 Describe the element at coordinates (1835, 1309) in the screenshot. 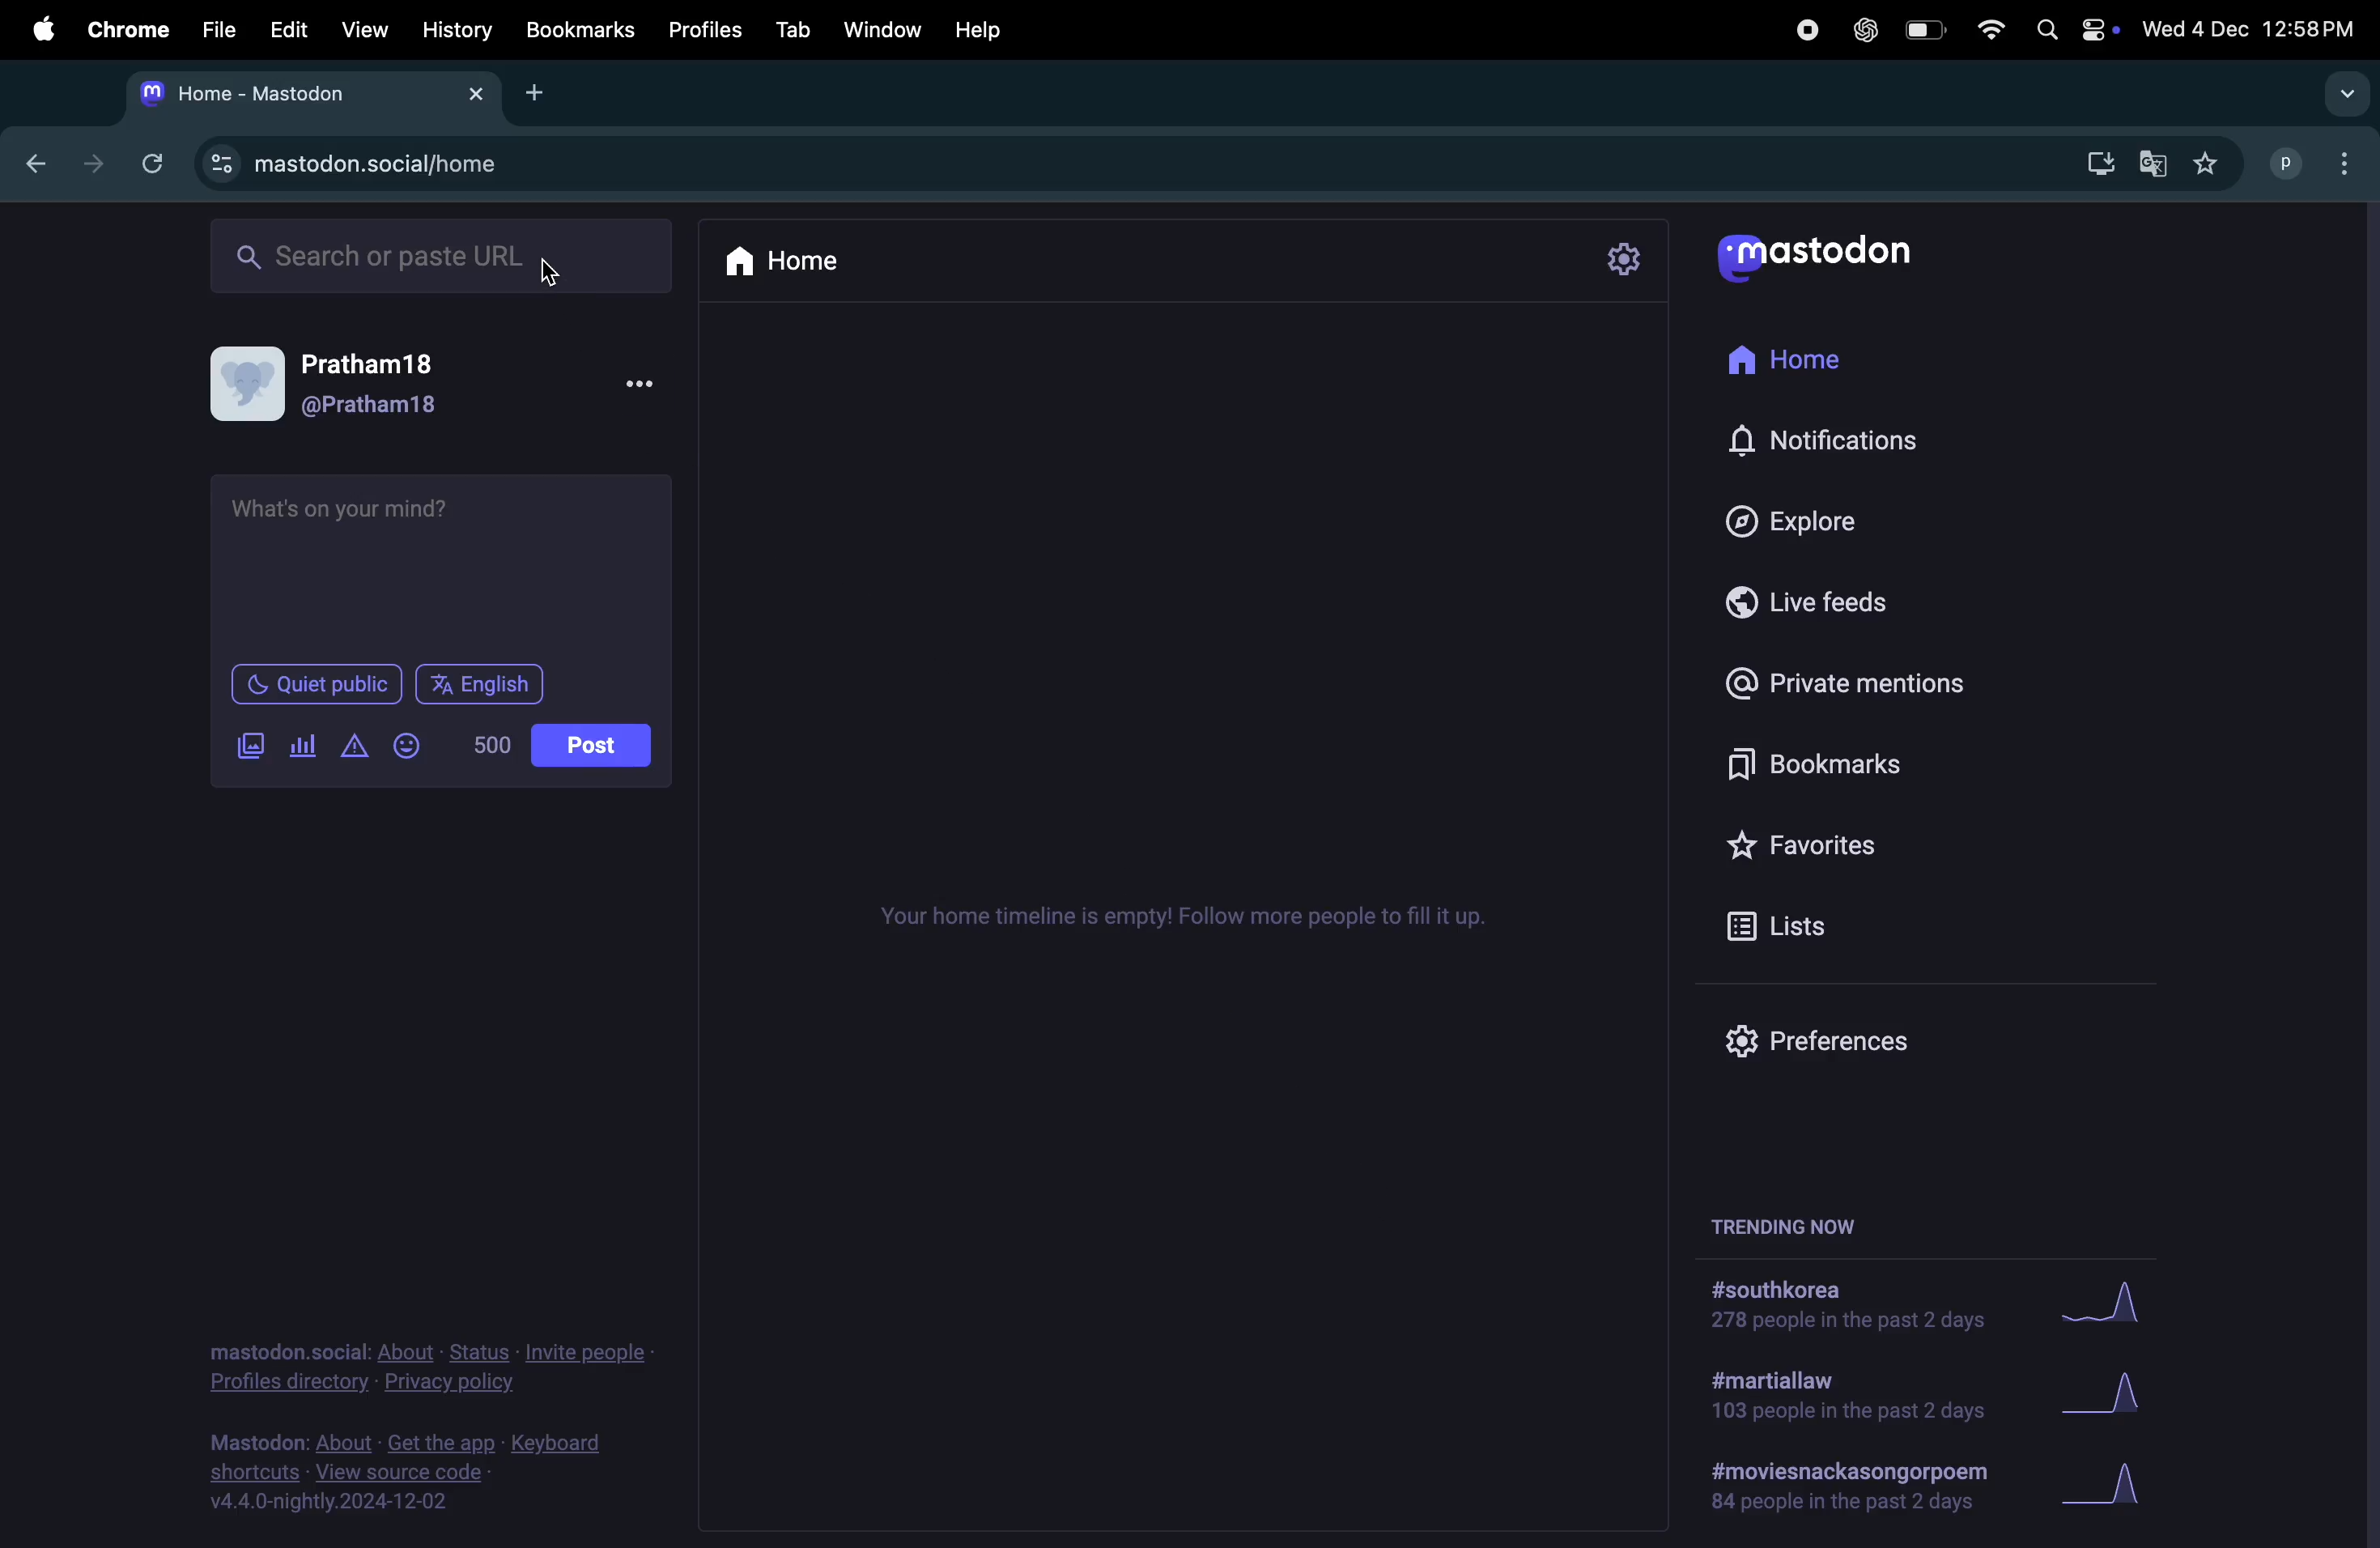

I see `#south korea` at that location.